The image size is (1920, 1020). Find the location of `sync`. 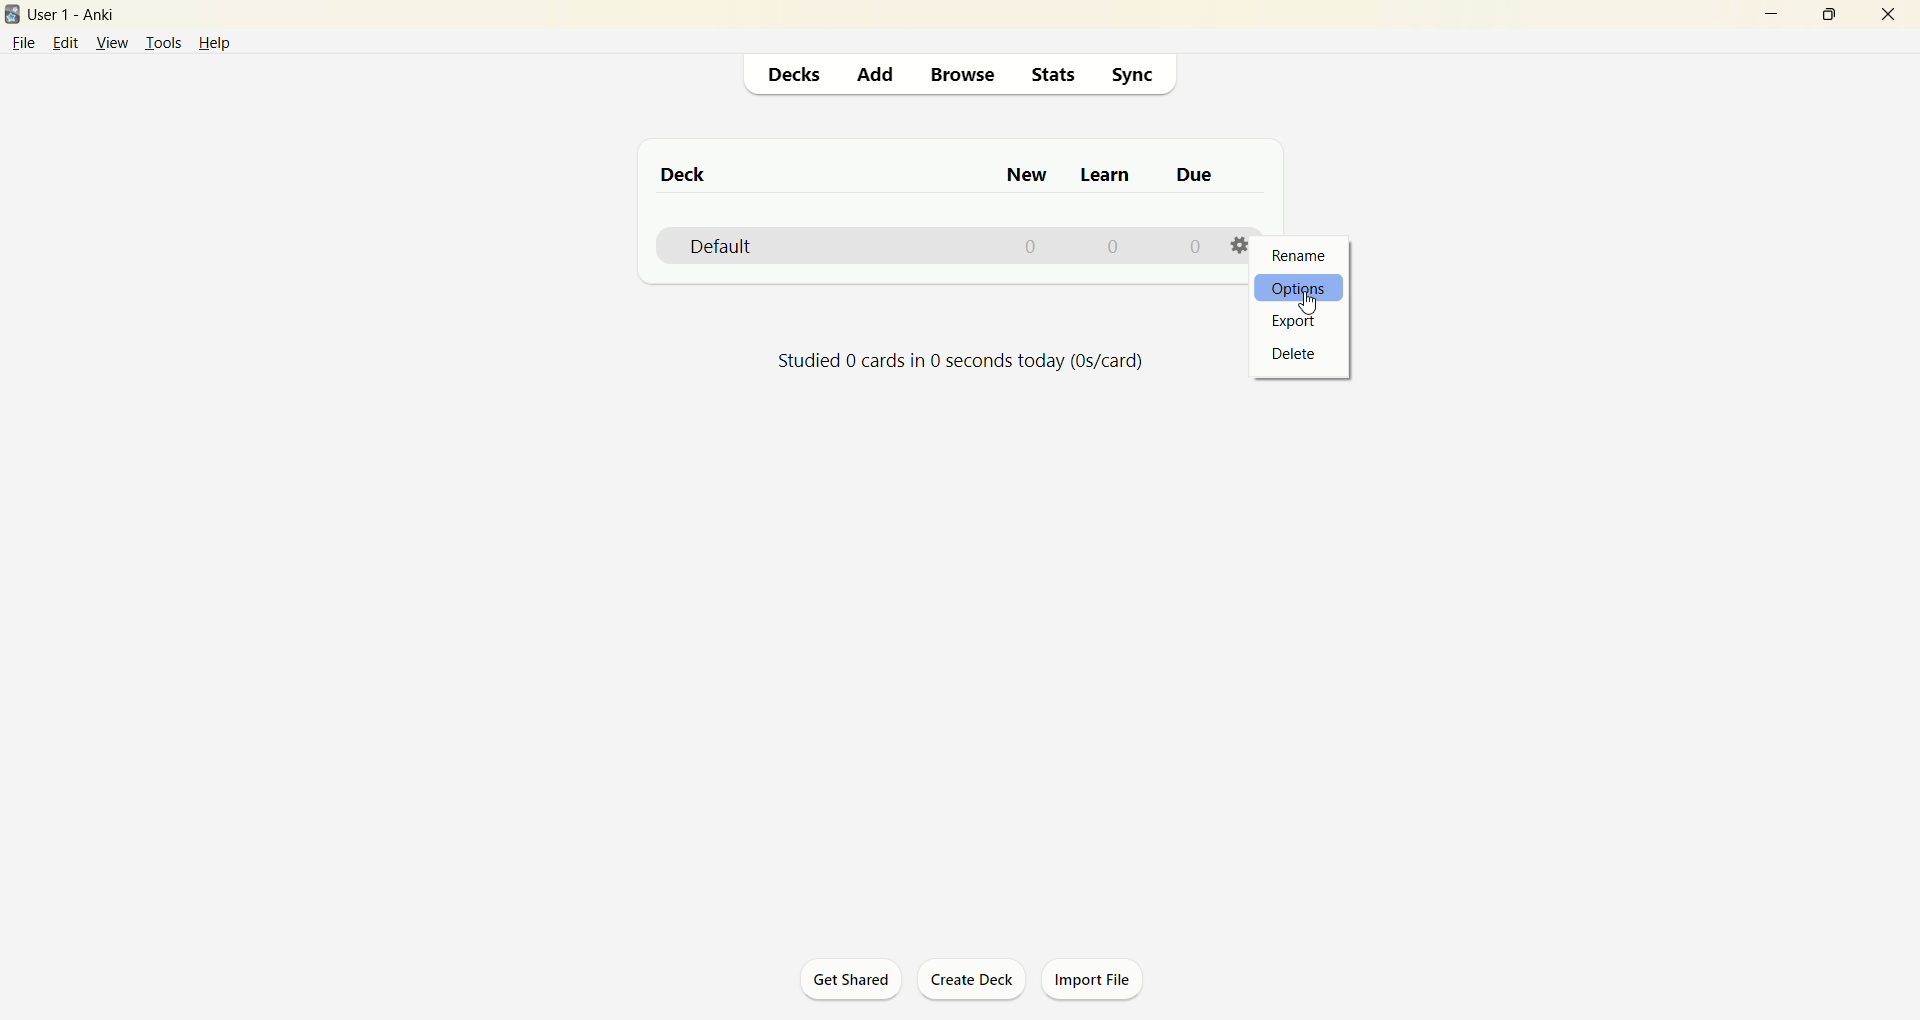

sync is located at coordinates (1129, 74).